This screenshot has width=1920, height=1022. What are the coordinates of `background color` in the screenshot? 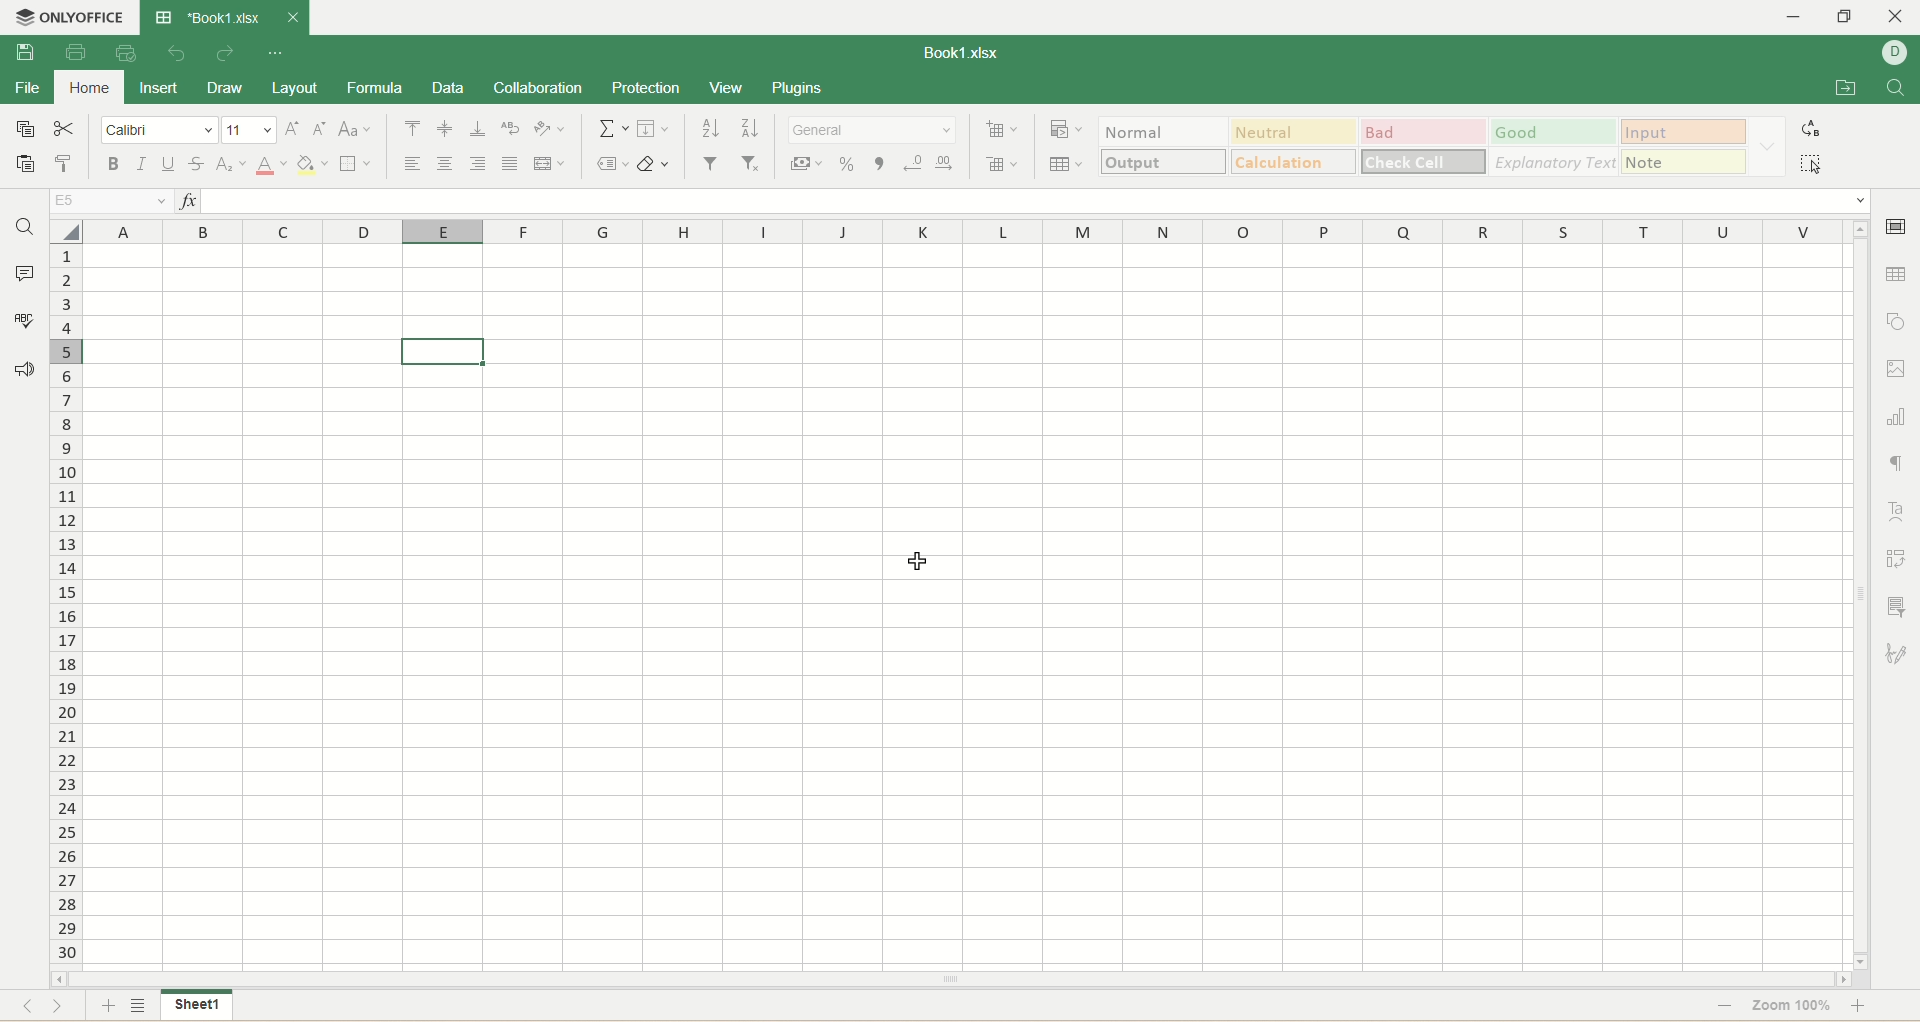 It's located at (312, 165).